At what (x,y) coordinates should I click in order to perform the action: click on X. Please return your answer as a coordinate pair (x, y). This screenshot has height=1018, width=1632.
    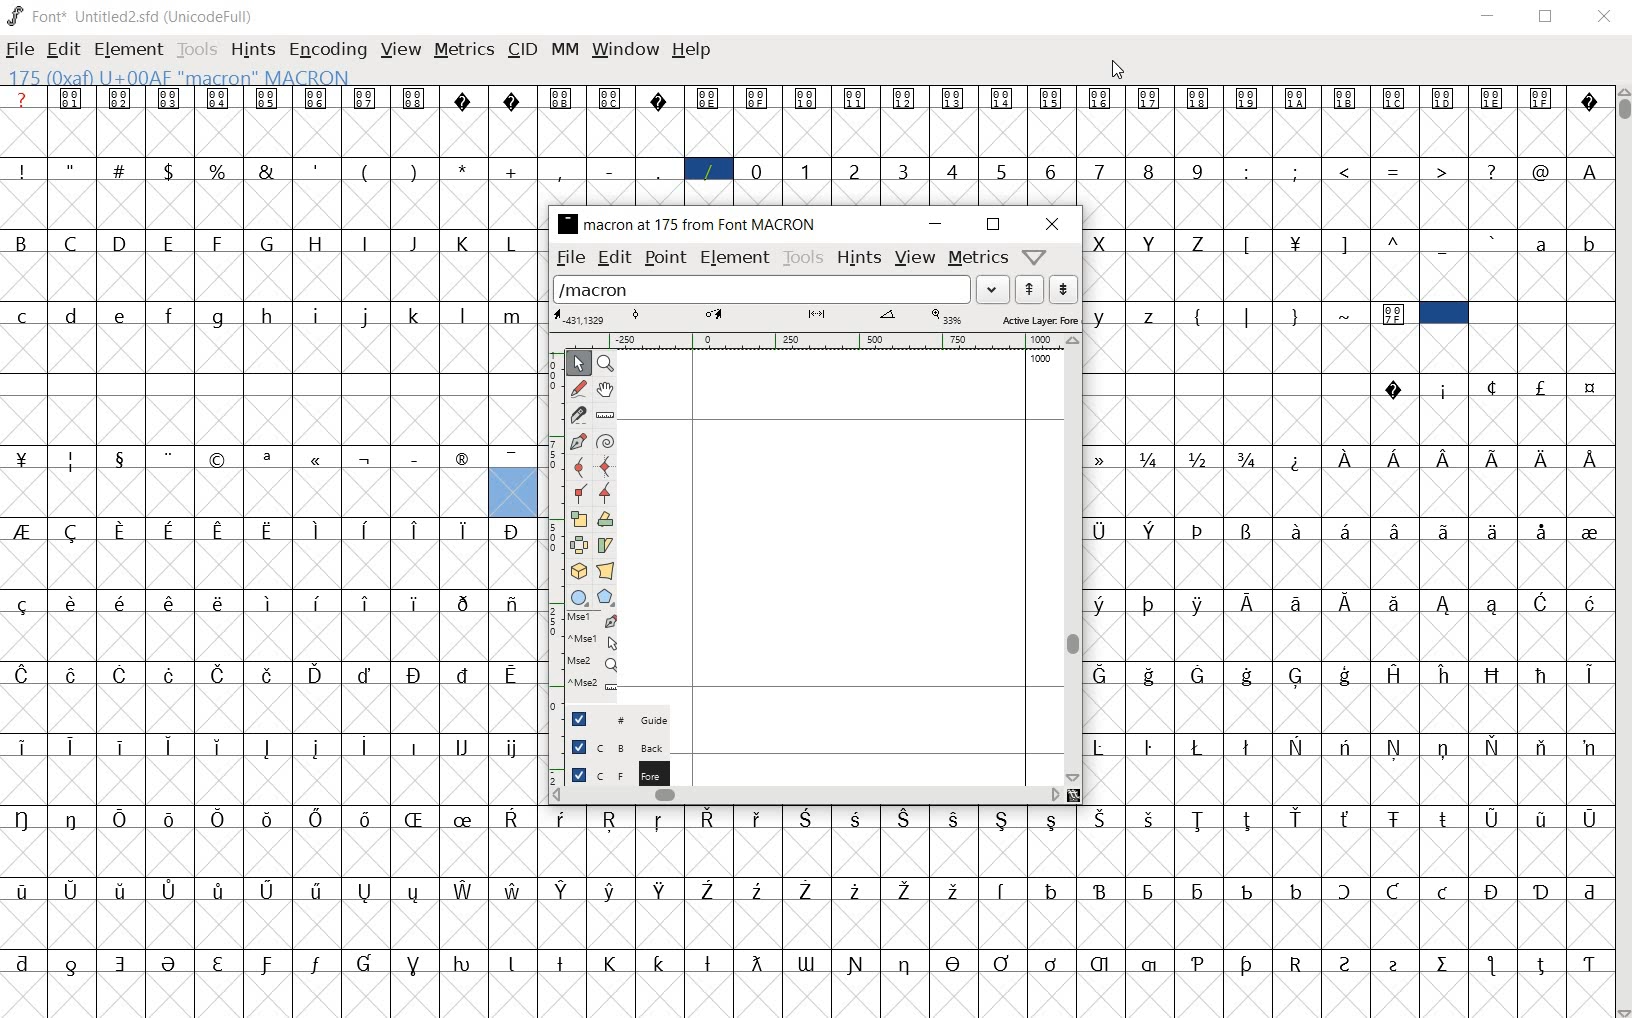
    Looking at the image, I should click on (1102, 243).